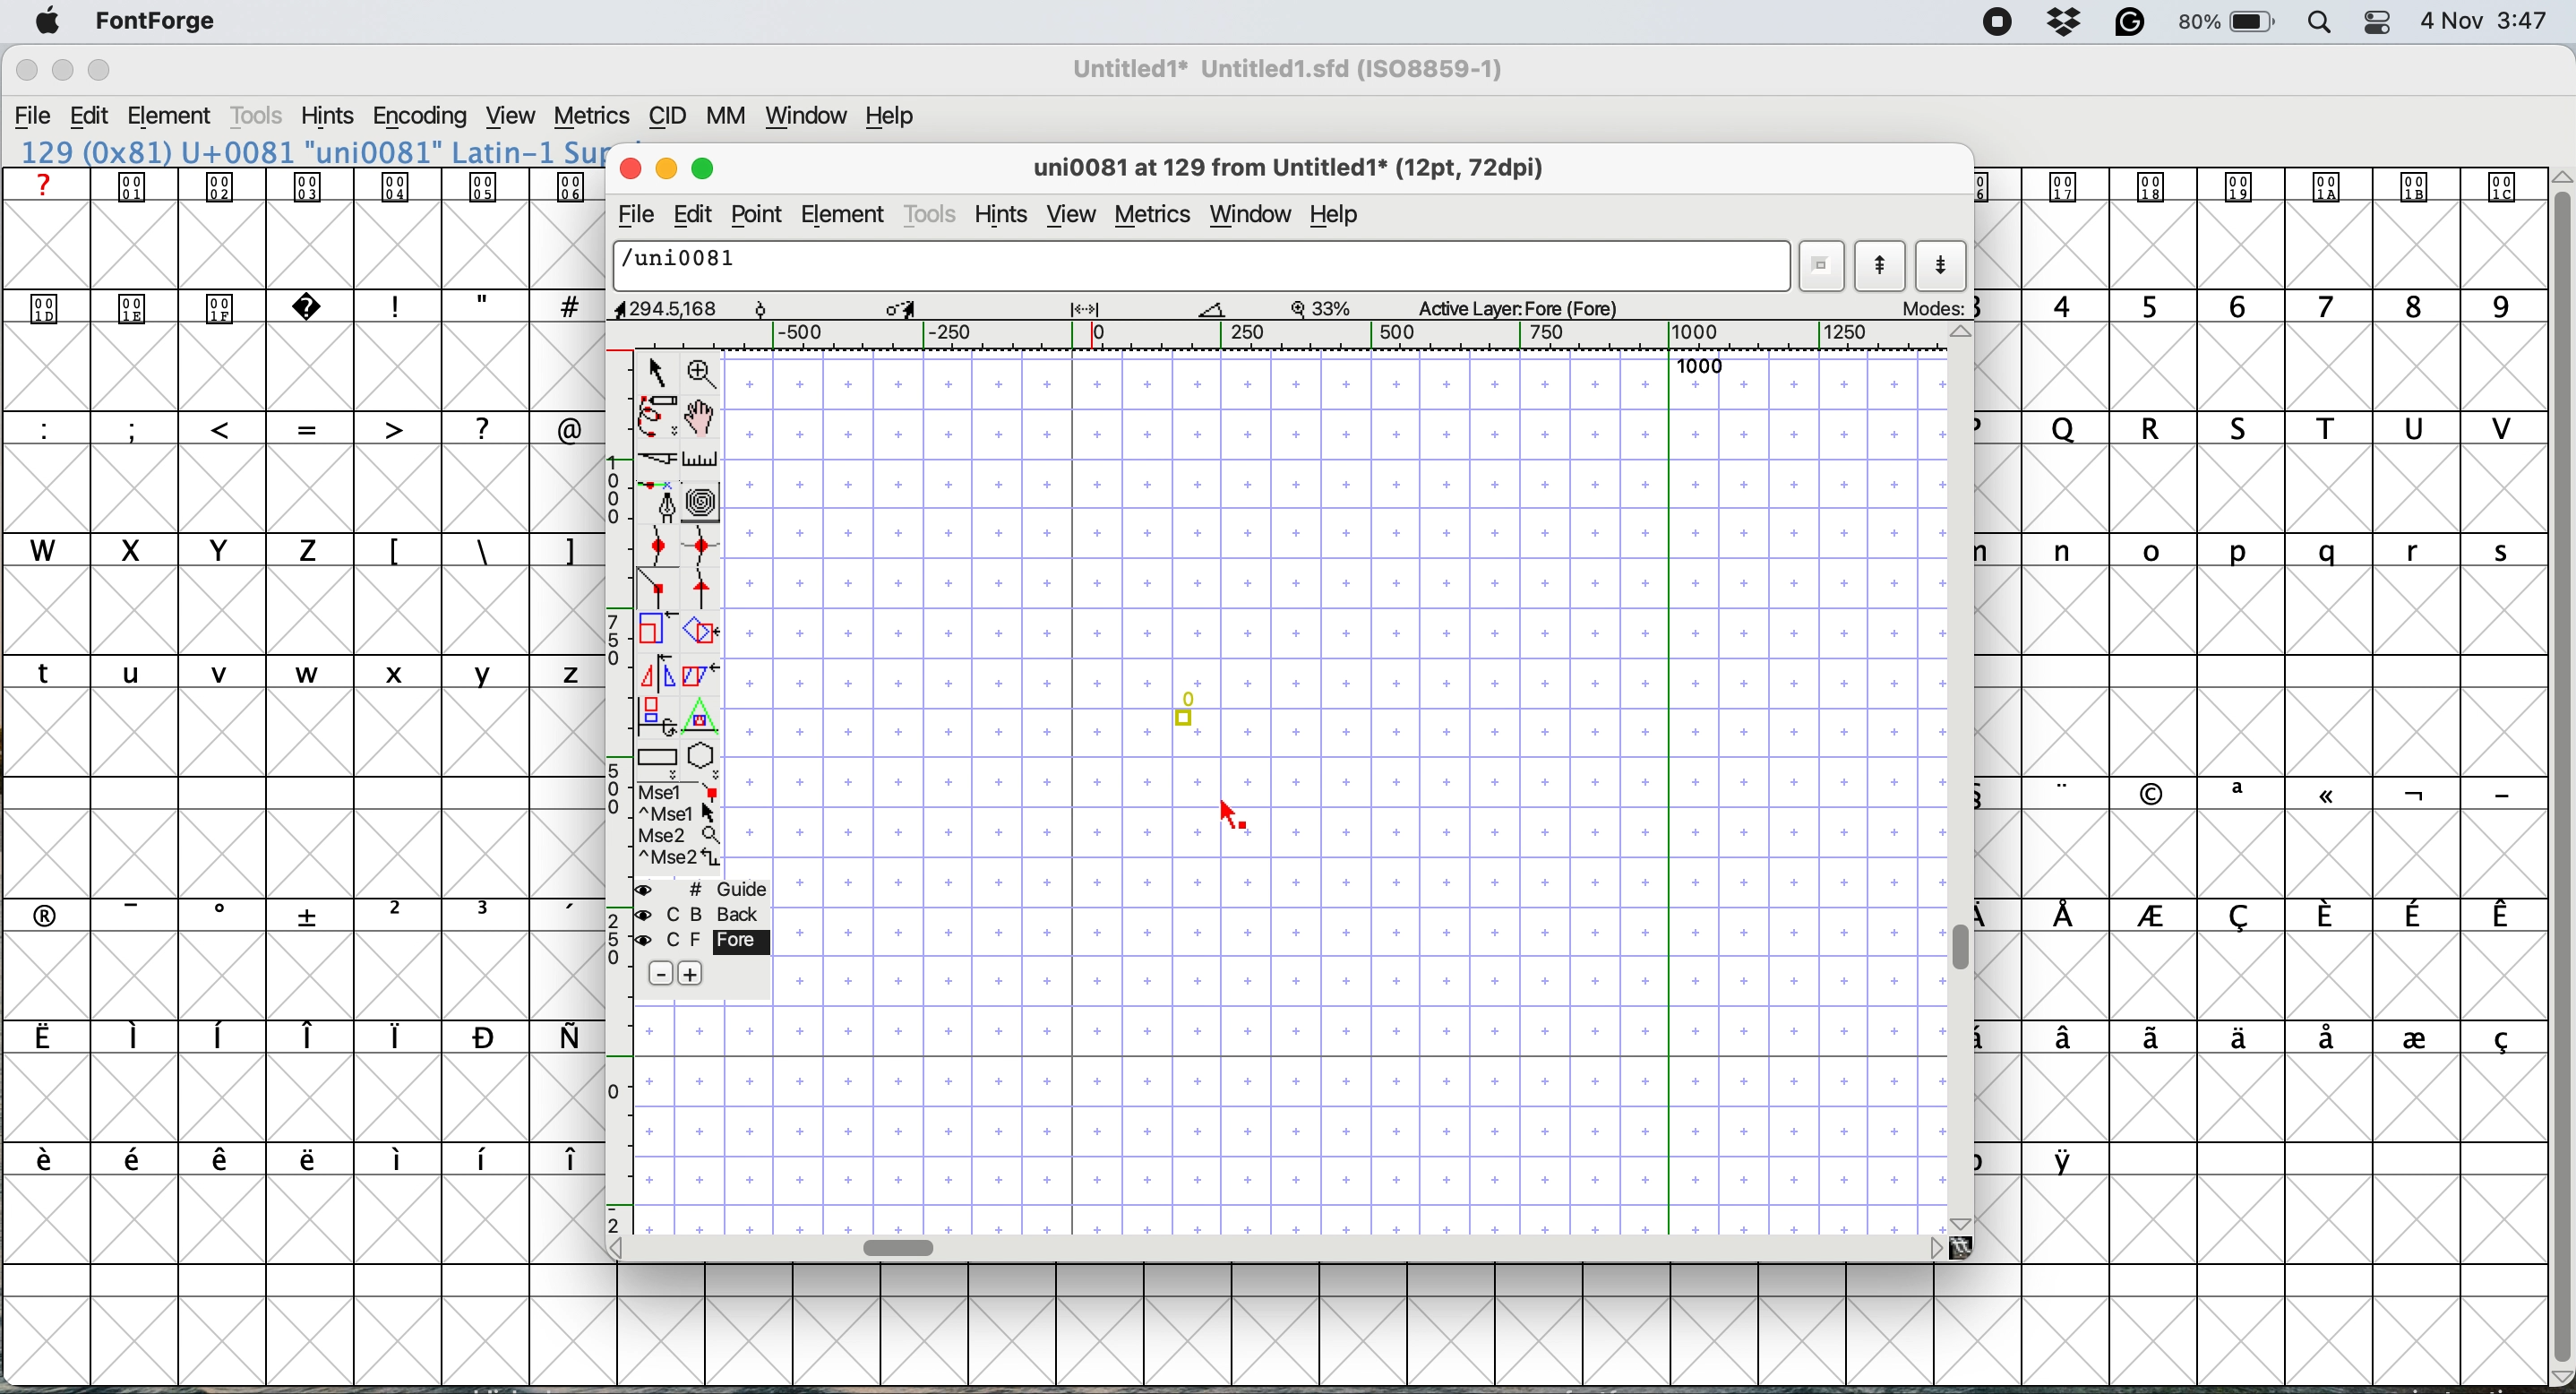 The width and height of the screenshot is (2576, 1394). I want to click on modes, so click(1929, 305).